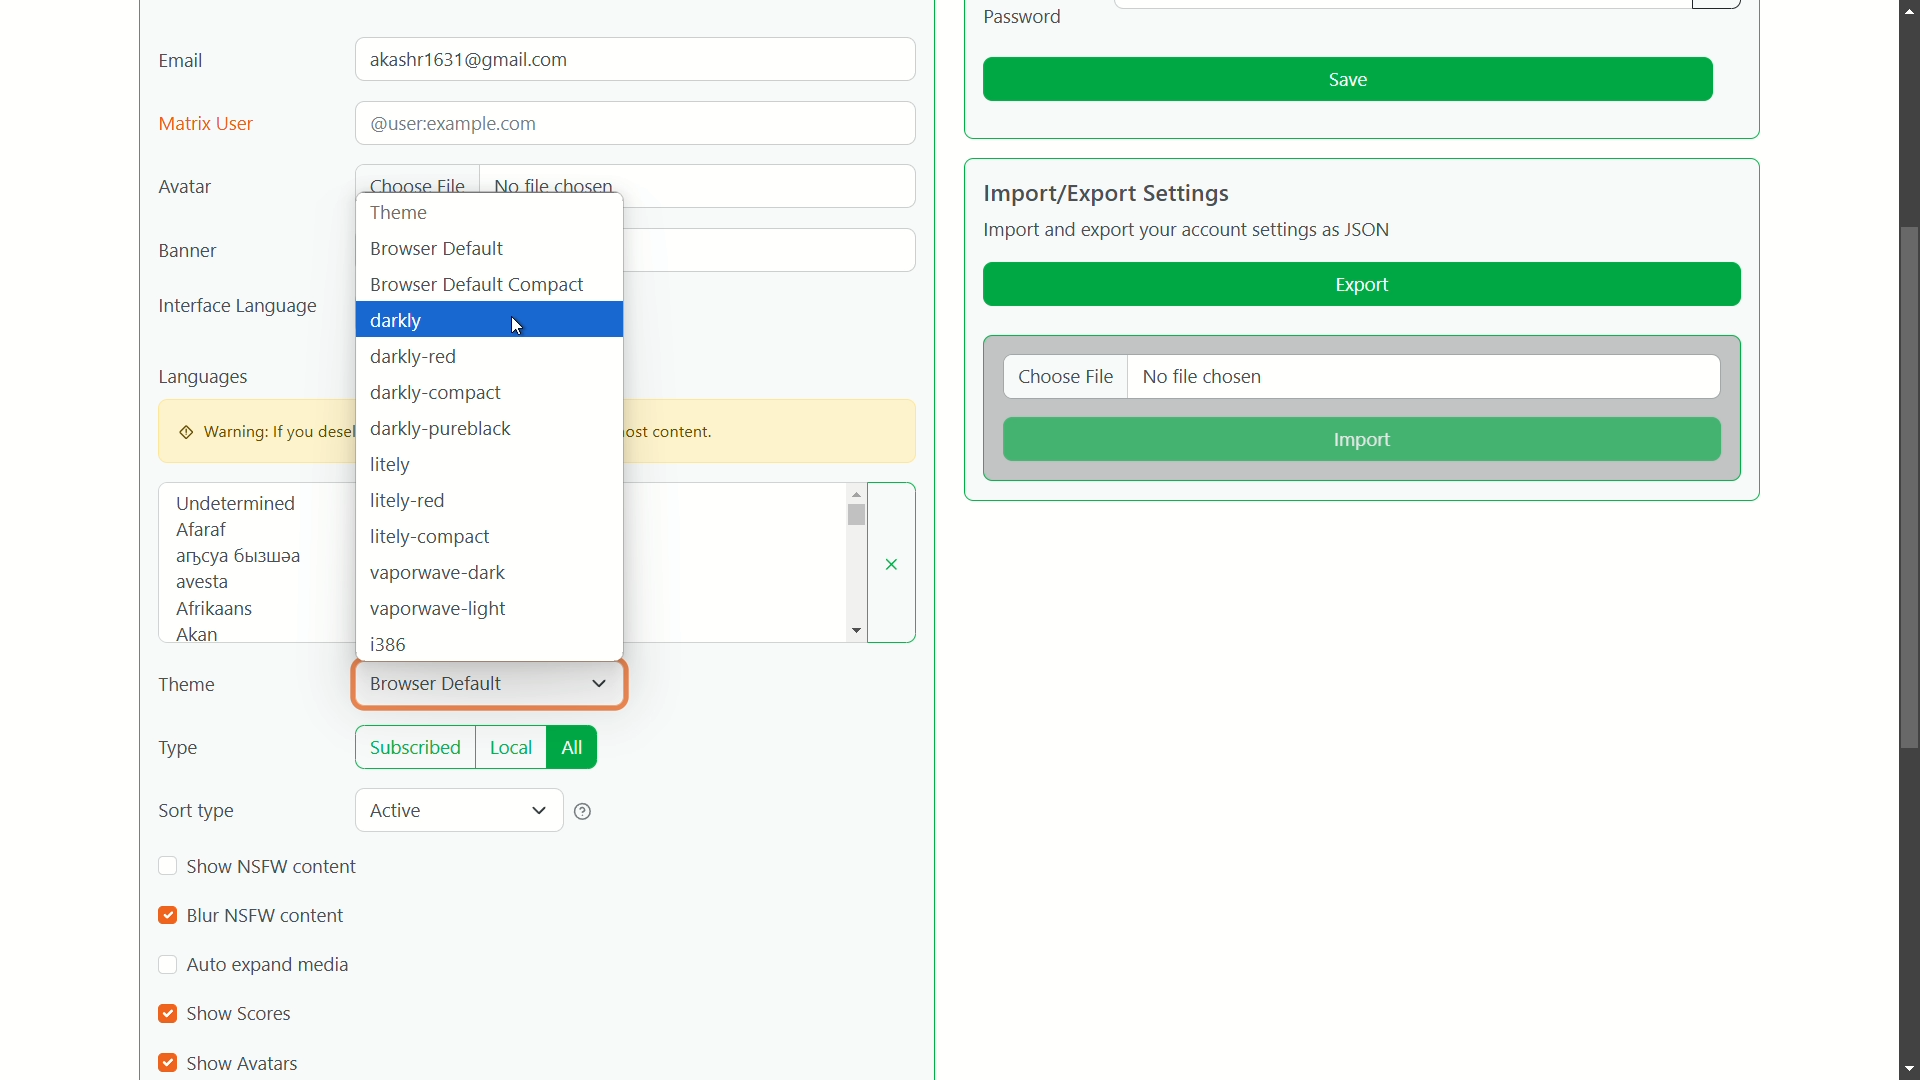 The height and width of the screenshot is (1080, 1920). I want to click on subscribed, so click(417, 748).